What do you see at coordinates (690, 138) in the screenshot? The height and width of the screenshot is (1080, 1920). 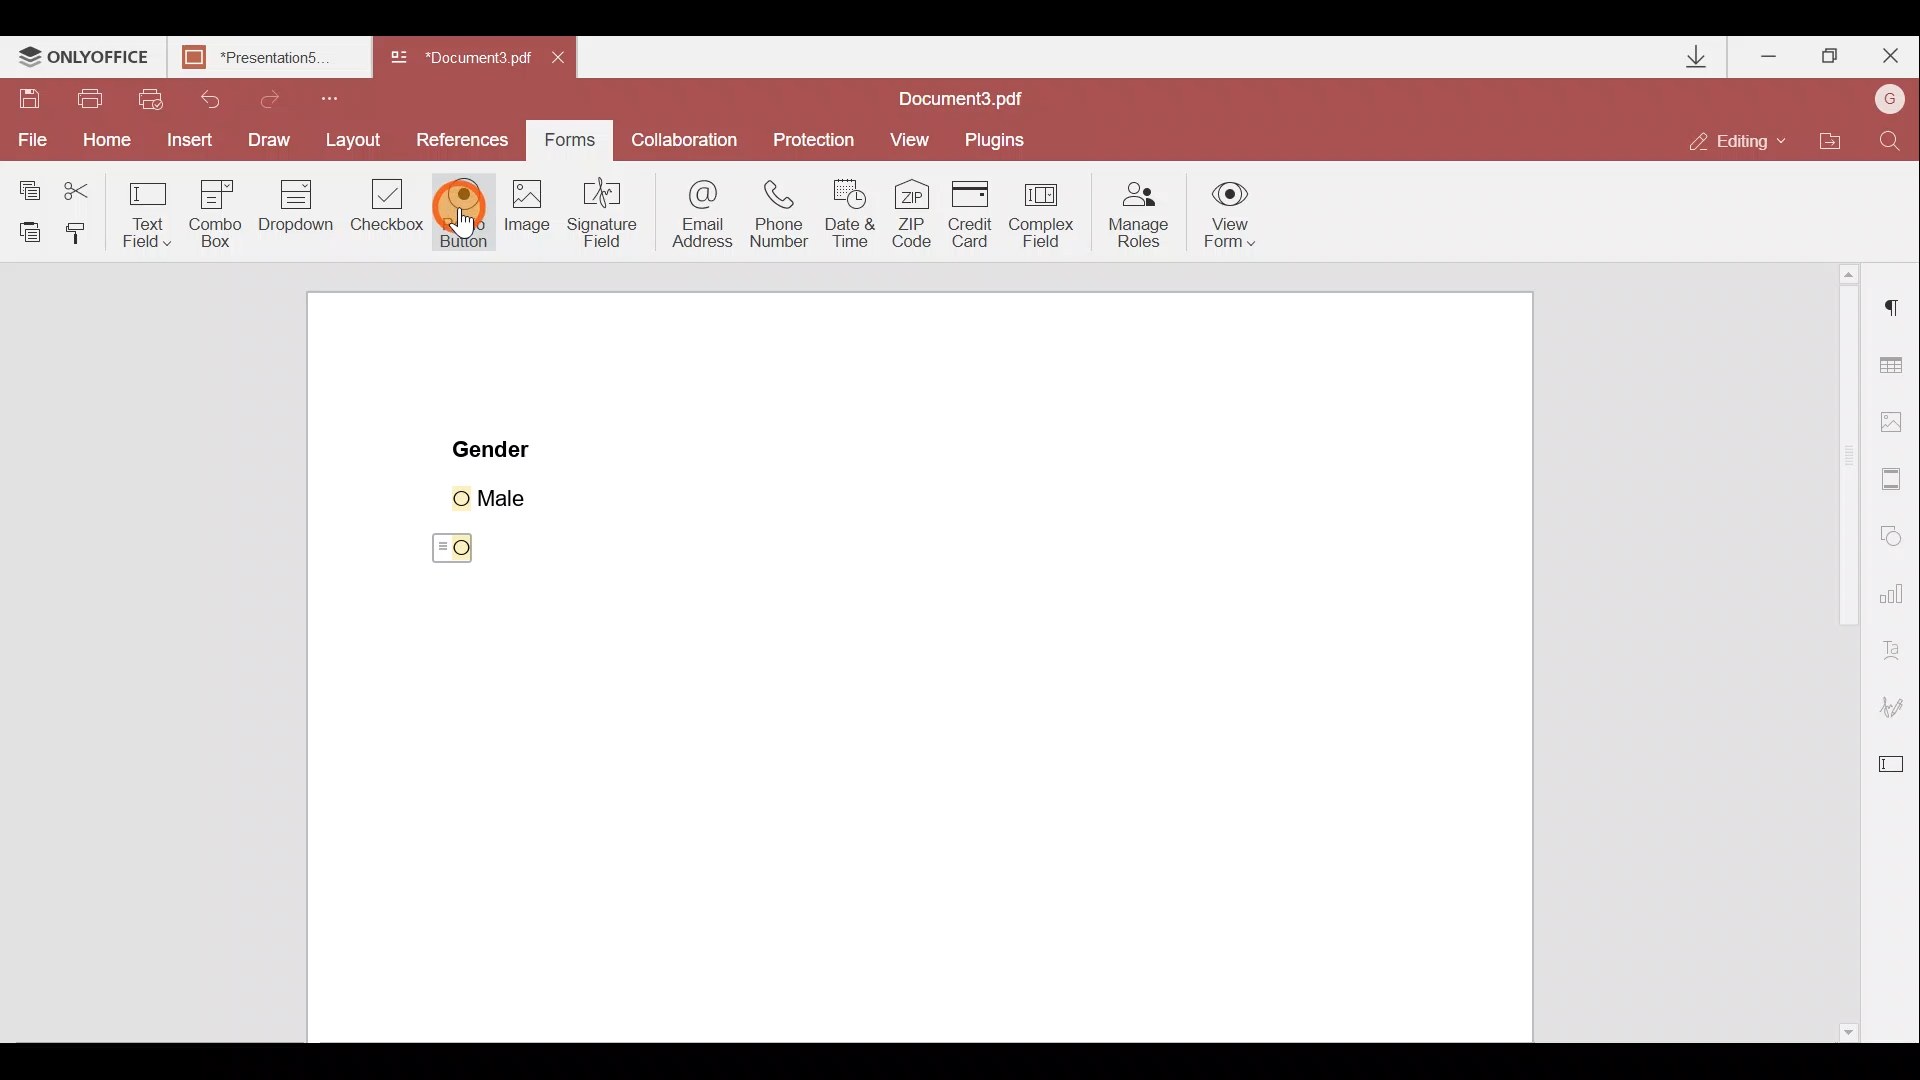 I see `Collaboration` at bounding box center [690, 138].